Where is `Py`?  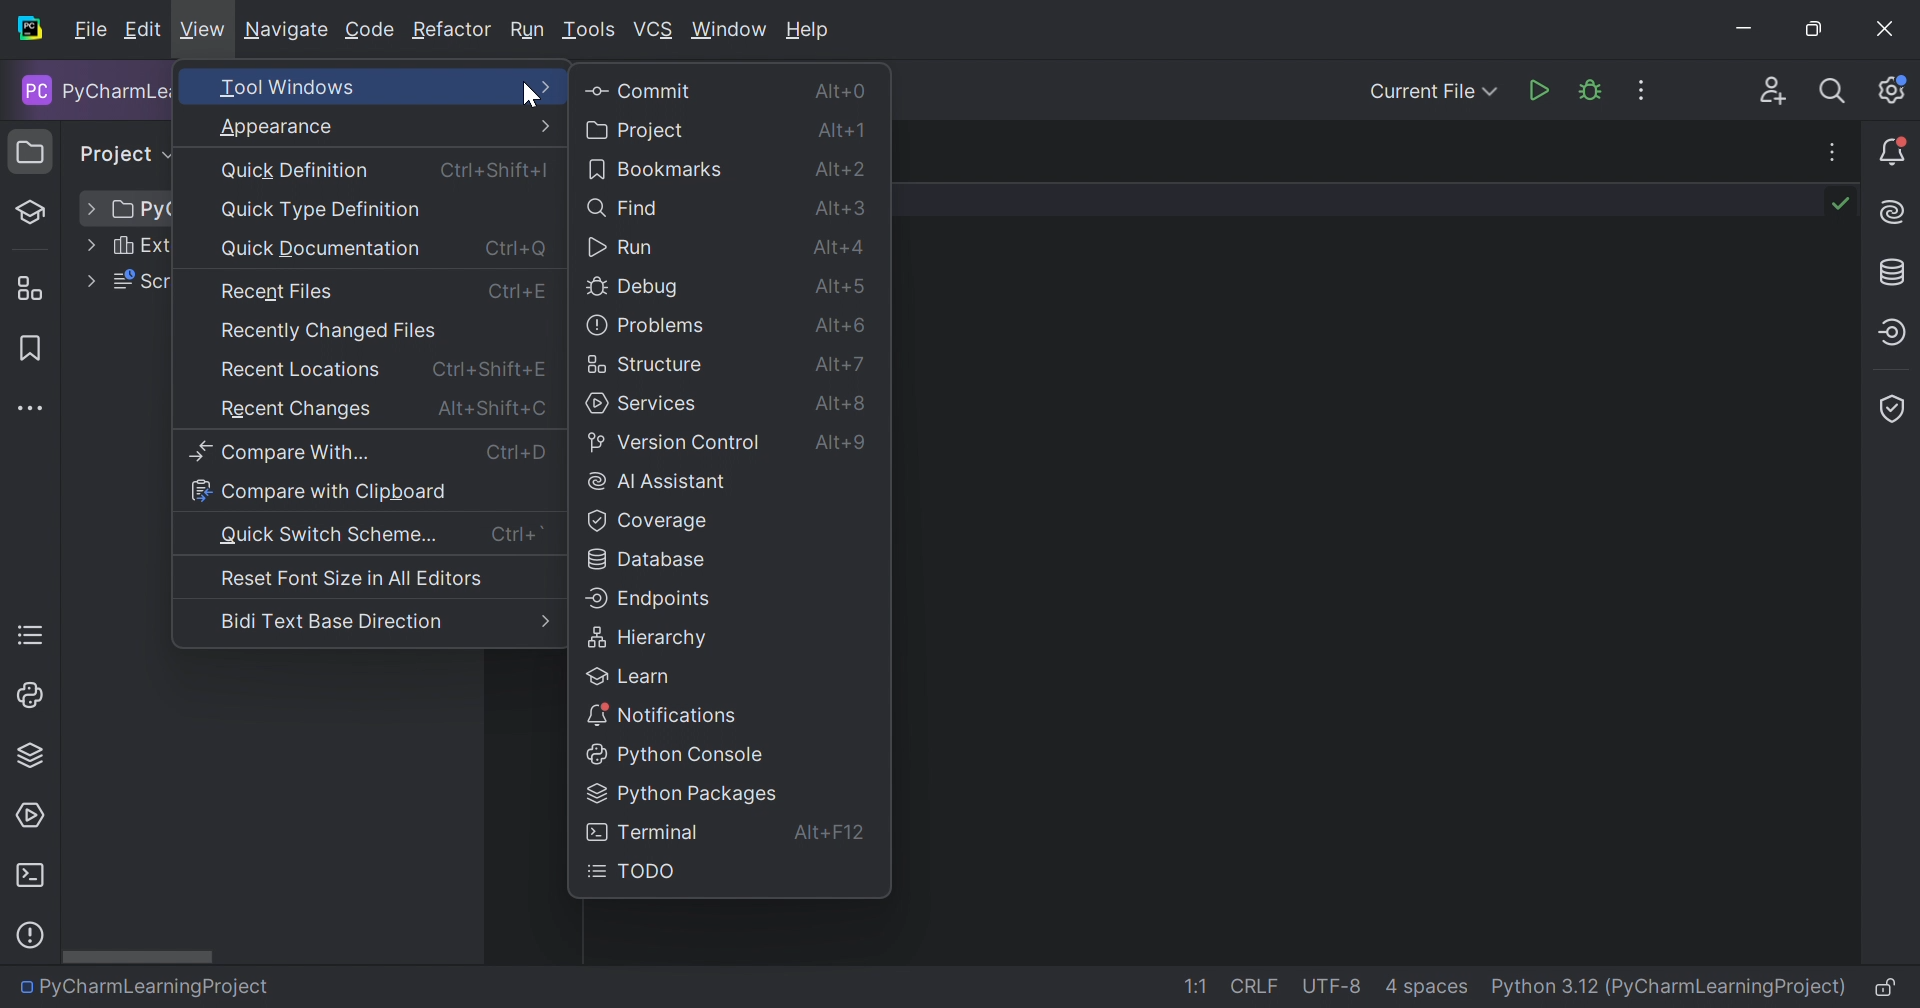
Py is located at coordinates (141, 210).